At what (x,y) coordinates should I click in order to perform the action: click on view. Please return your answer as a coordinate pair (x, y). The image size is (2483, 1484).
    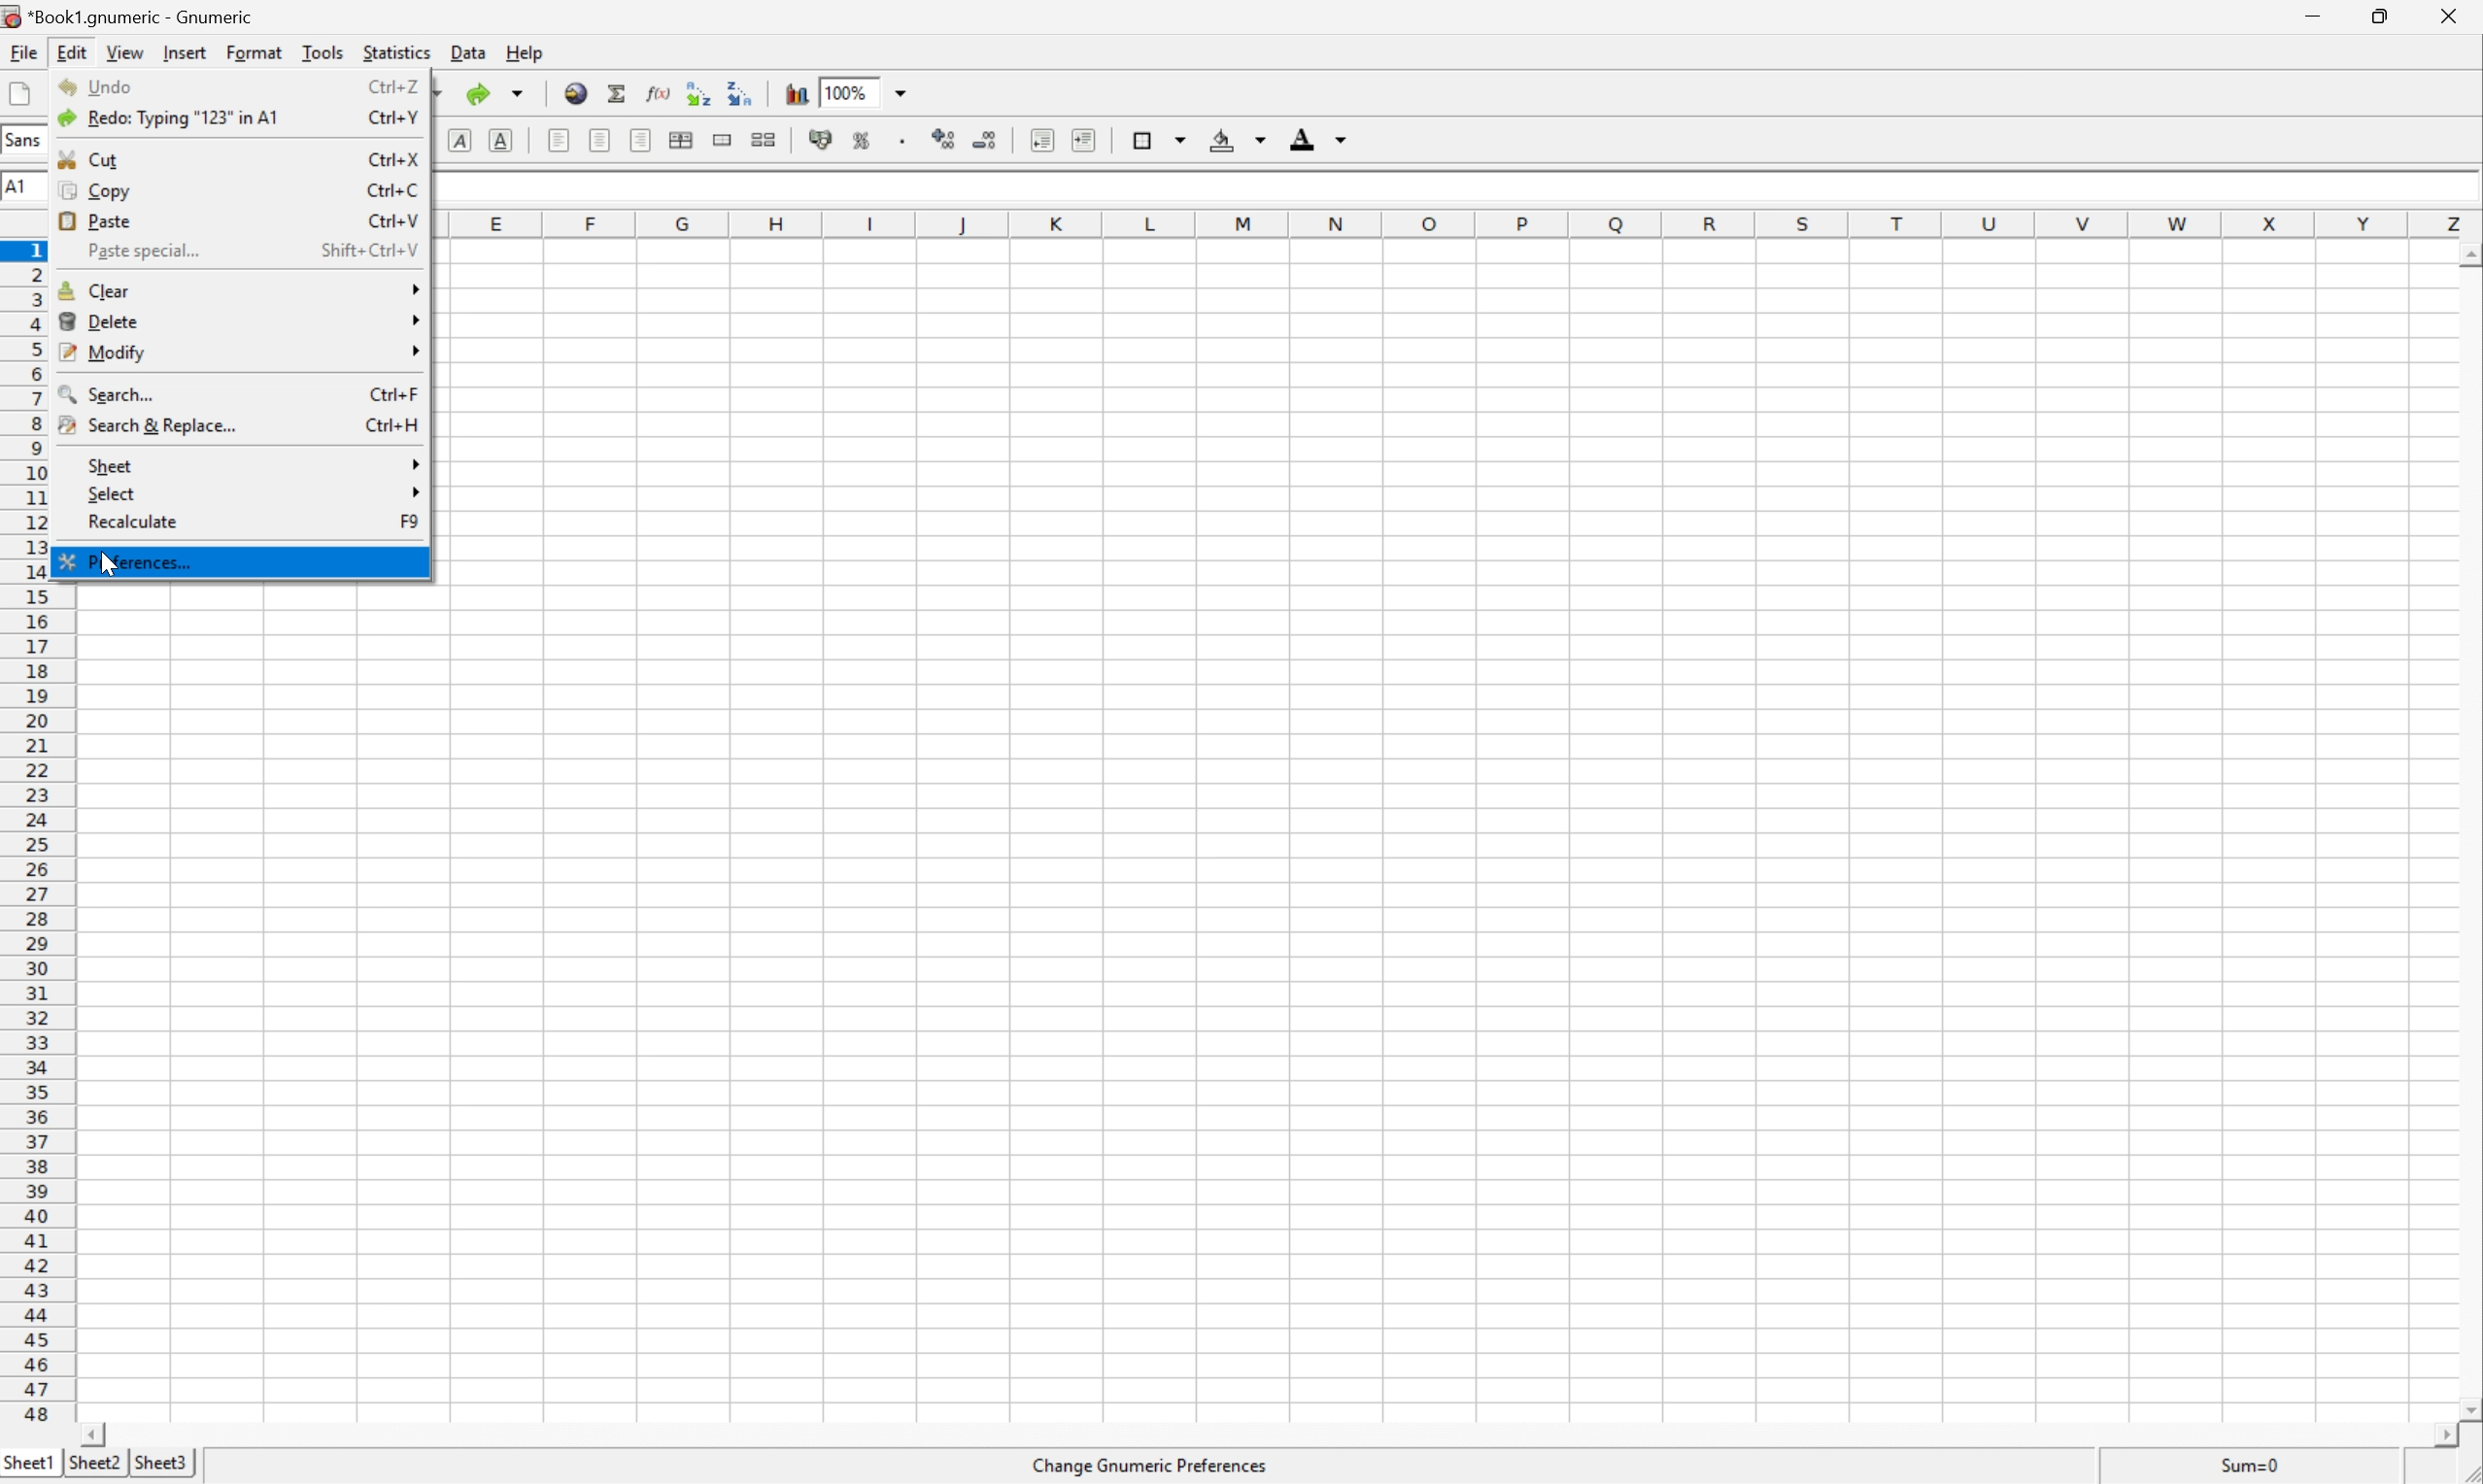
    Looking at the image, I should click on (121, 51).